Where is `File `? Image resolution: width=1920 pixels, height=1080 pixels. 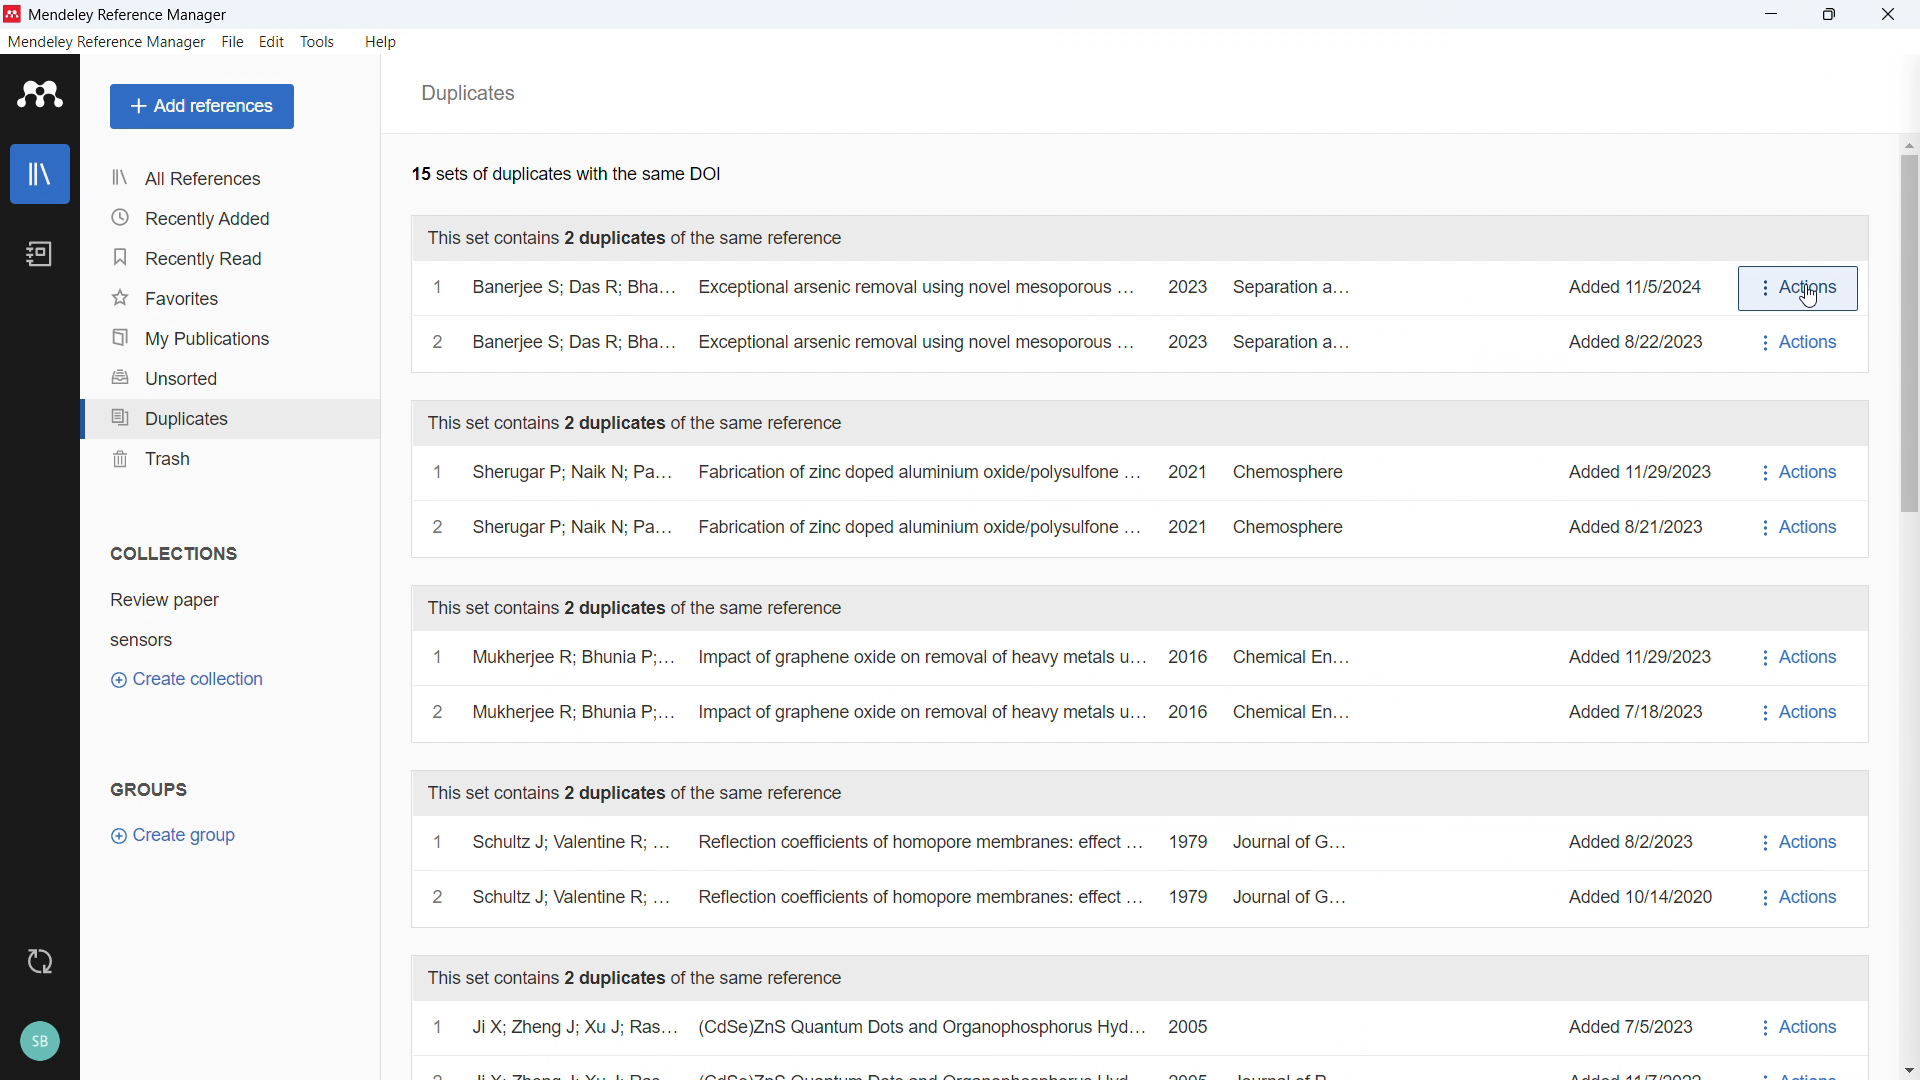 File  is located at coordinates (234, 41).